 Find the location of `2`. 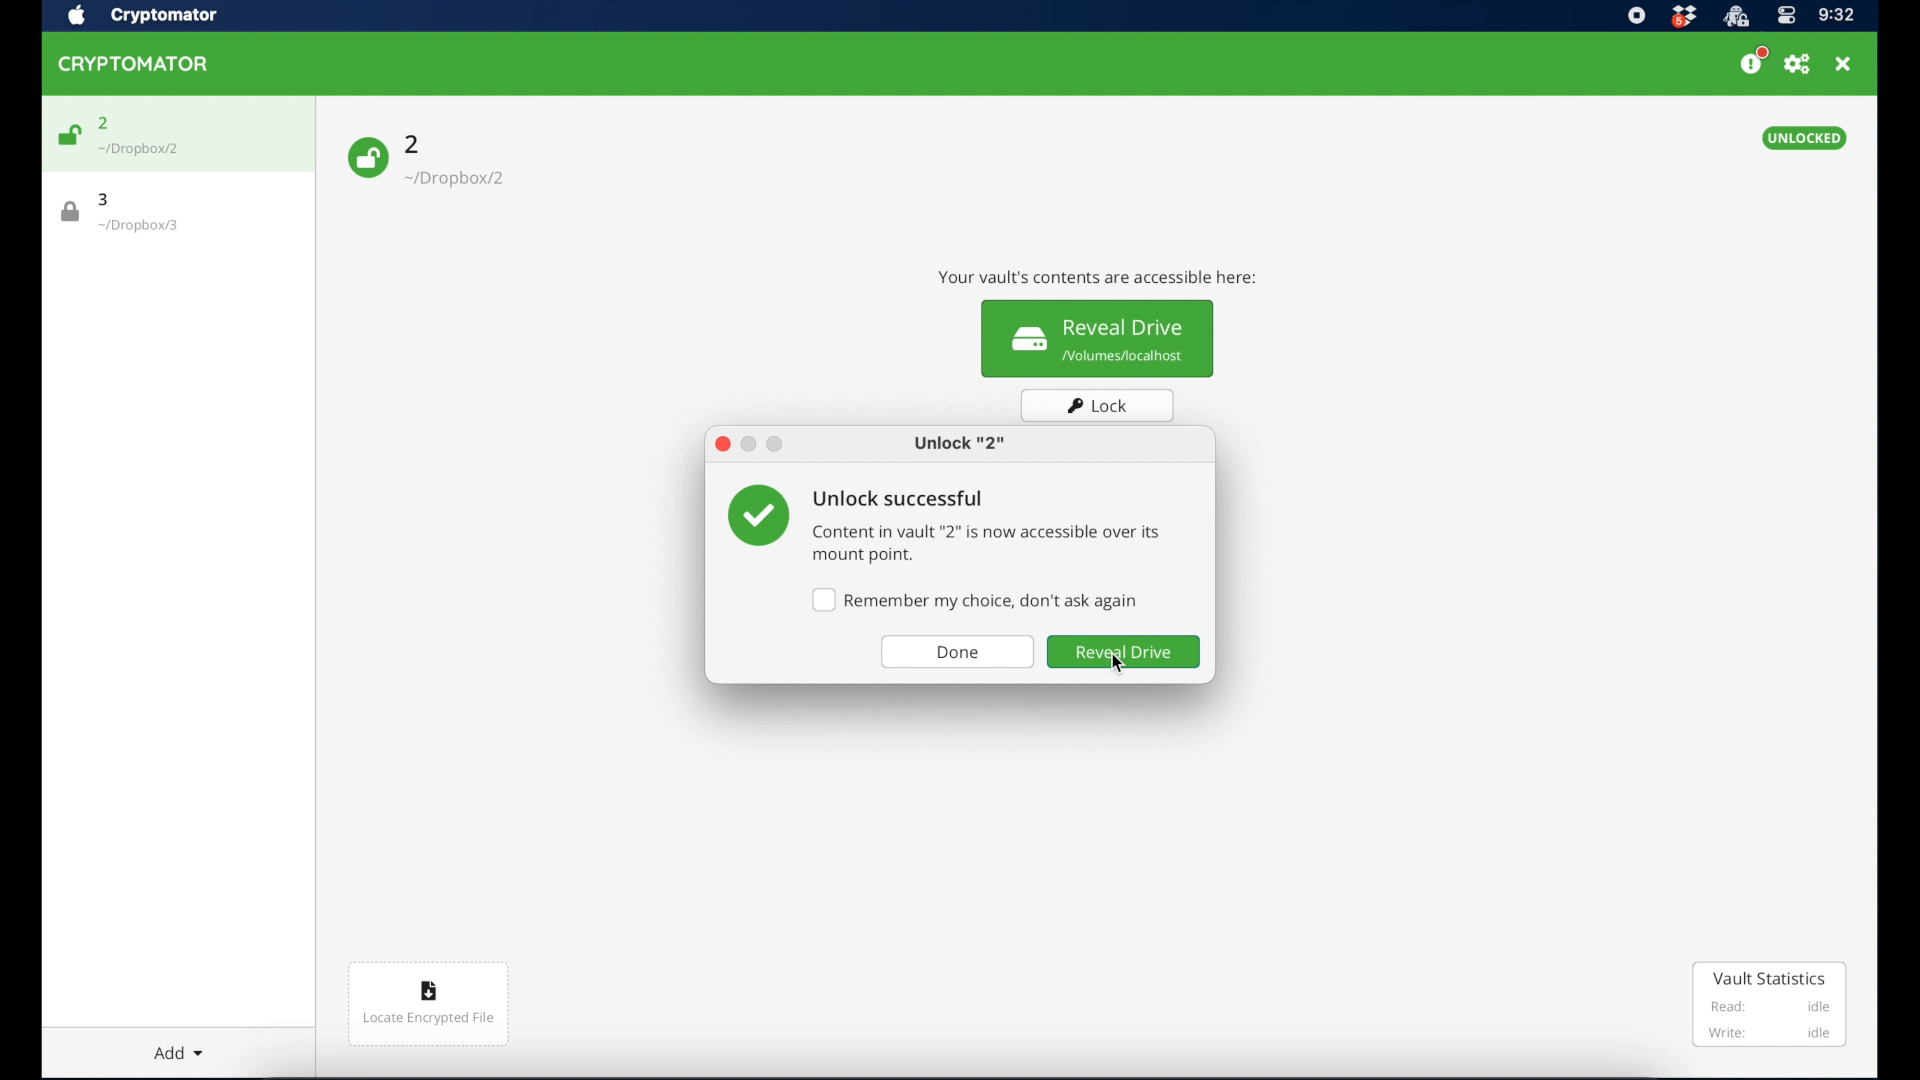

2 is located at coordinates (415, 143).